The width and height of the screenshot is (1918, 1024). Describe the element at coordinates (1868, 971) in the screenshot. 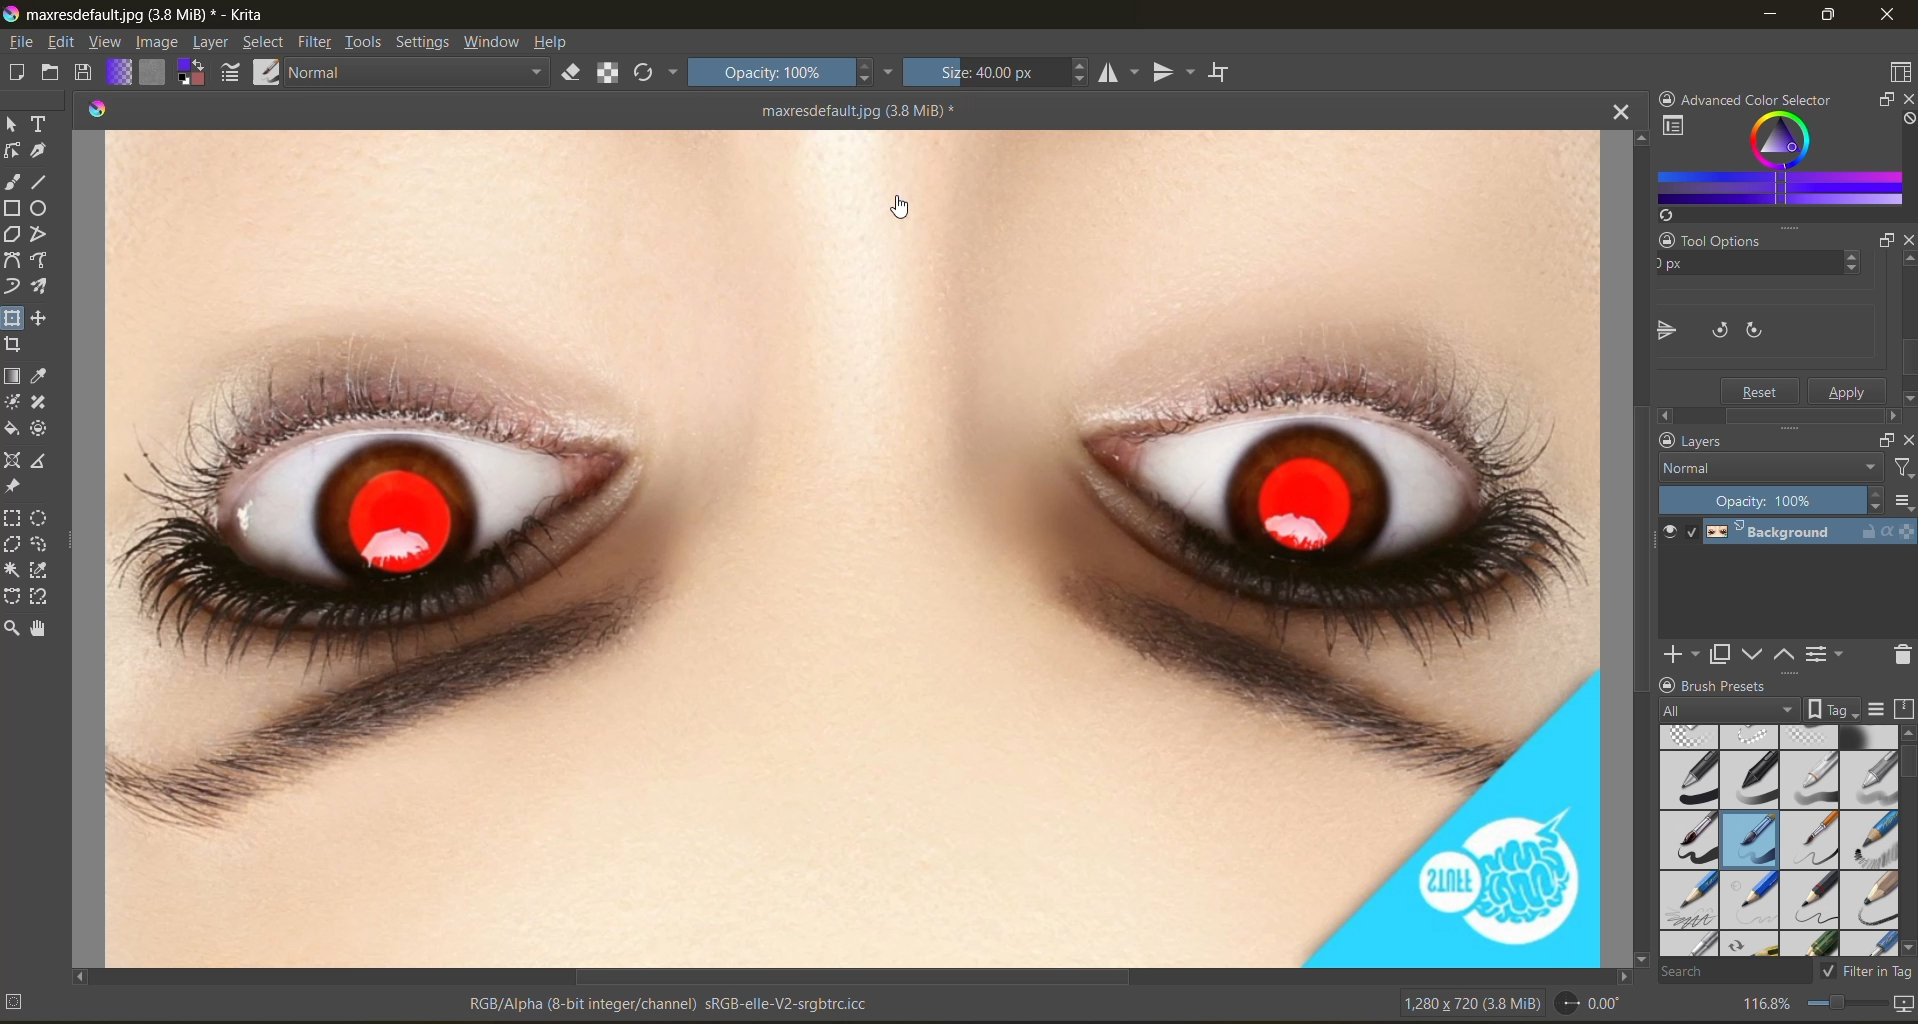

I see `filter in tag` at that location.